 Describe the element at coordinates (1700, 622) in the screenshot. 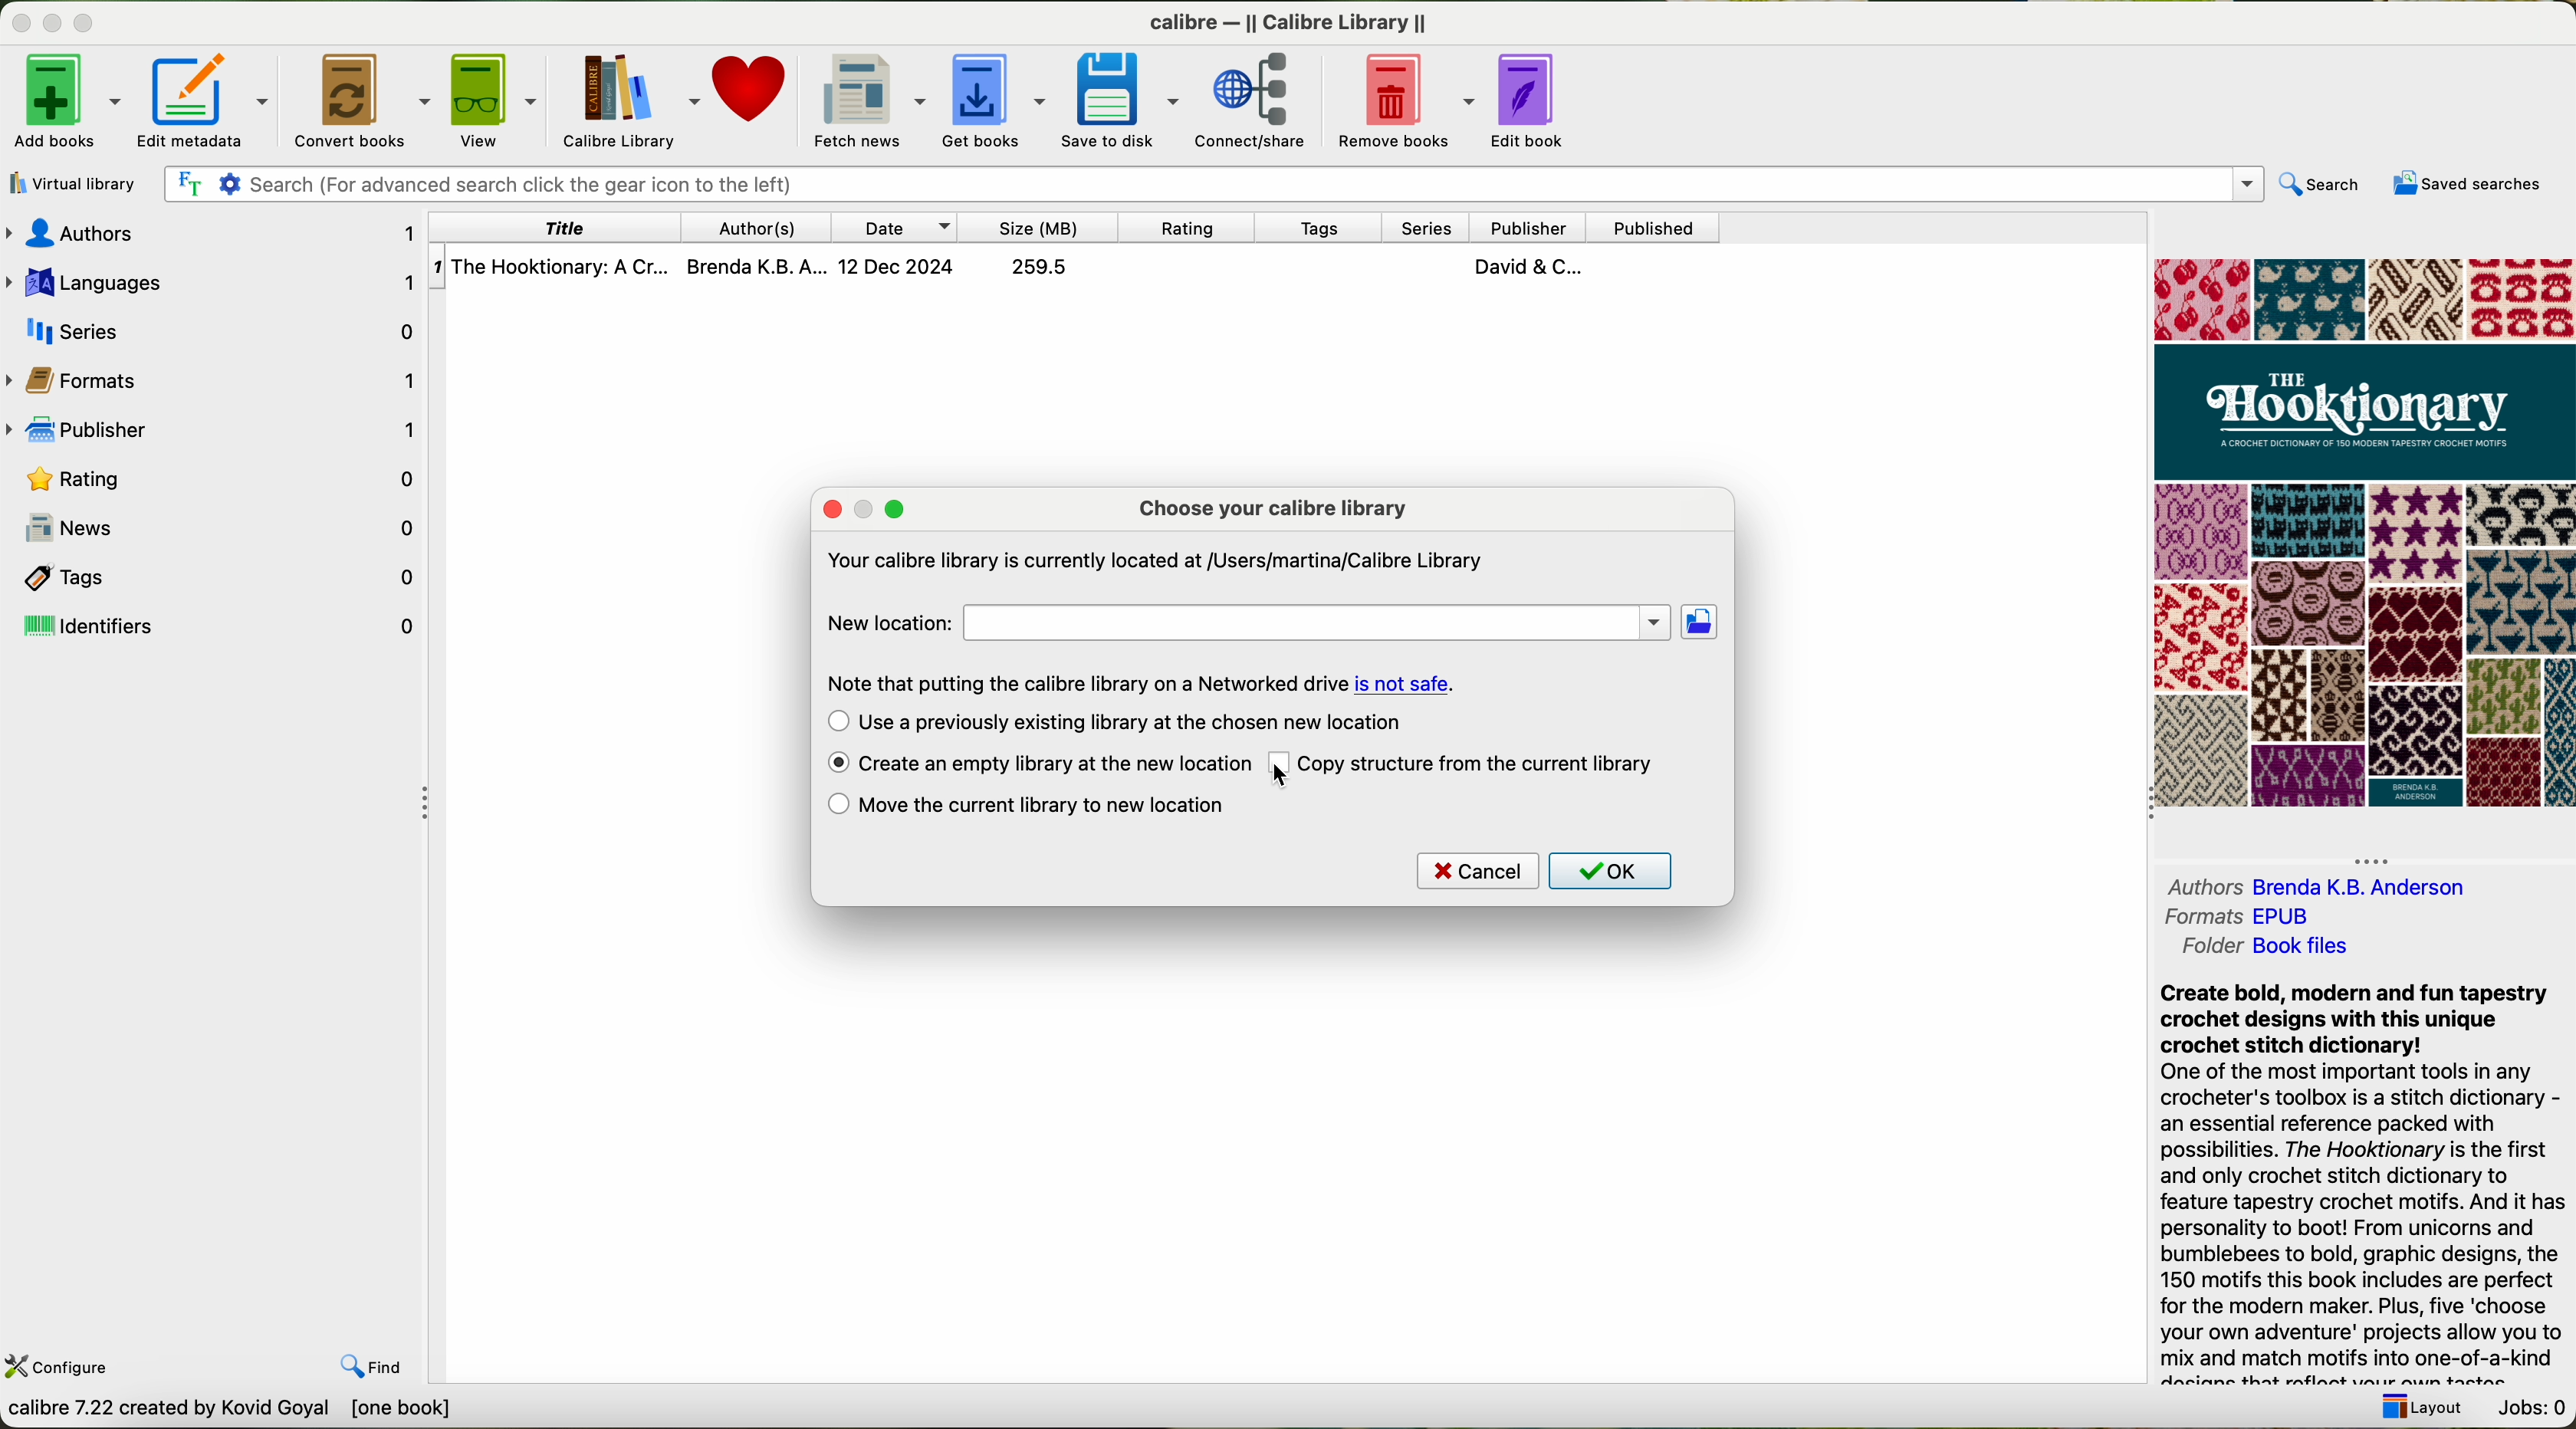

I see `location` at that location.